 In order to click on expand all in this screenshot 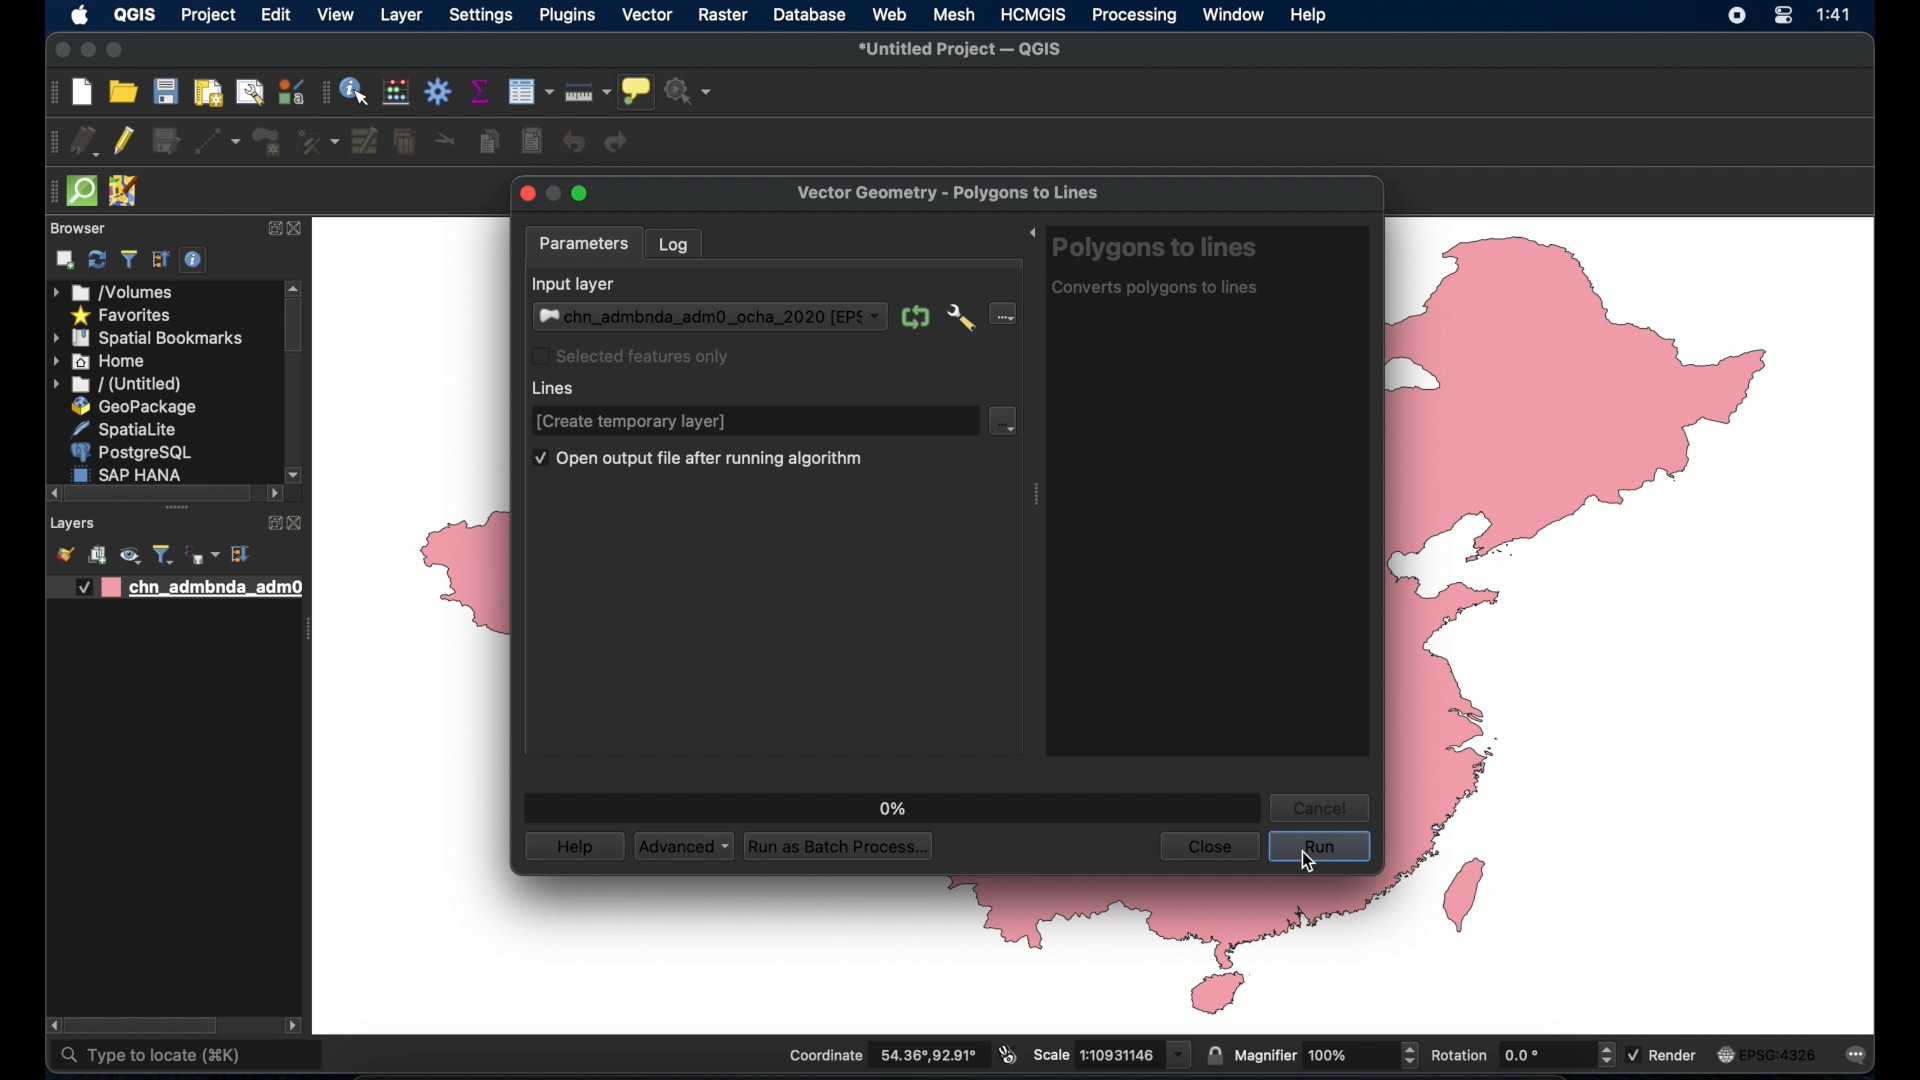, I will do `click(242, 554)`.